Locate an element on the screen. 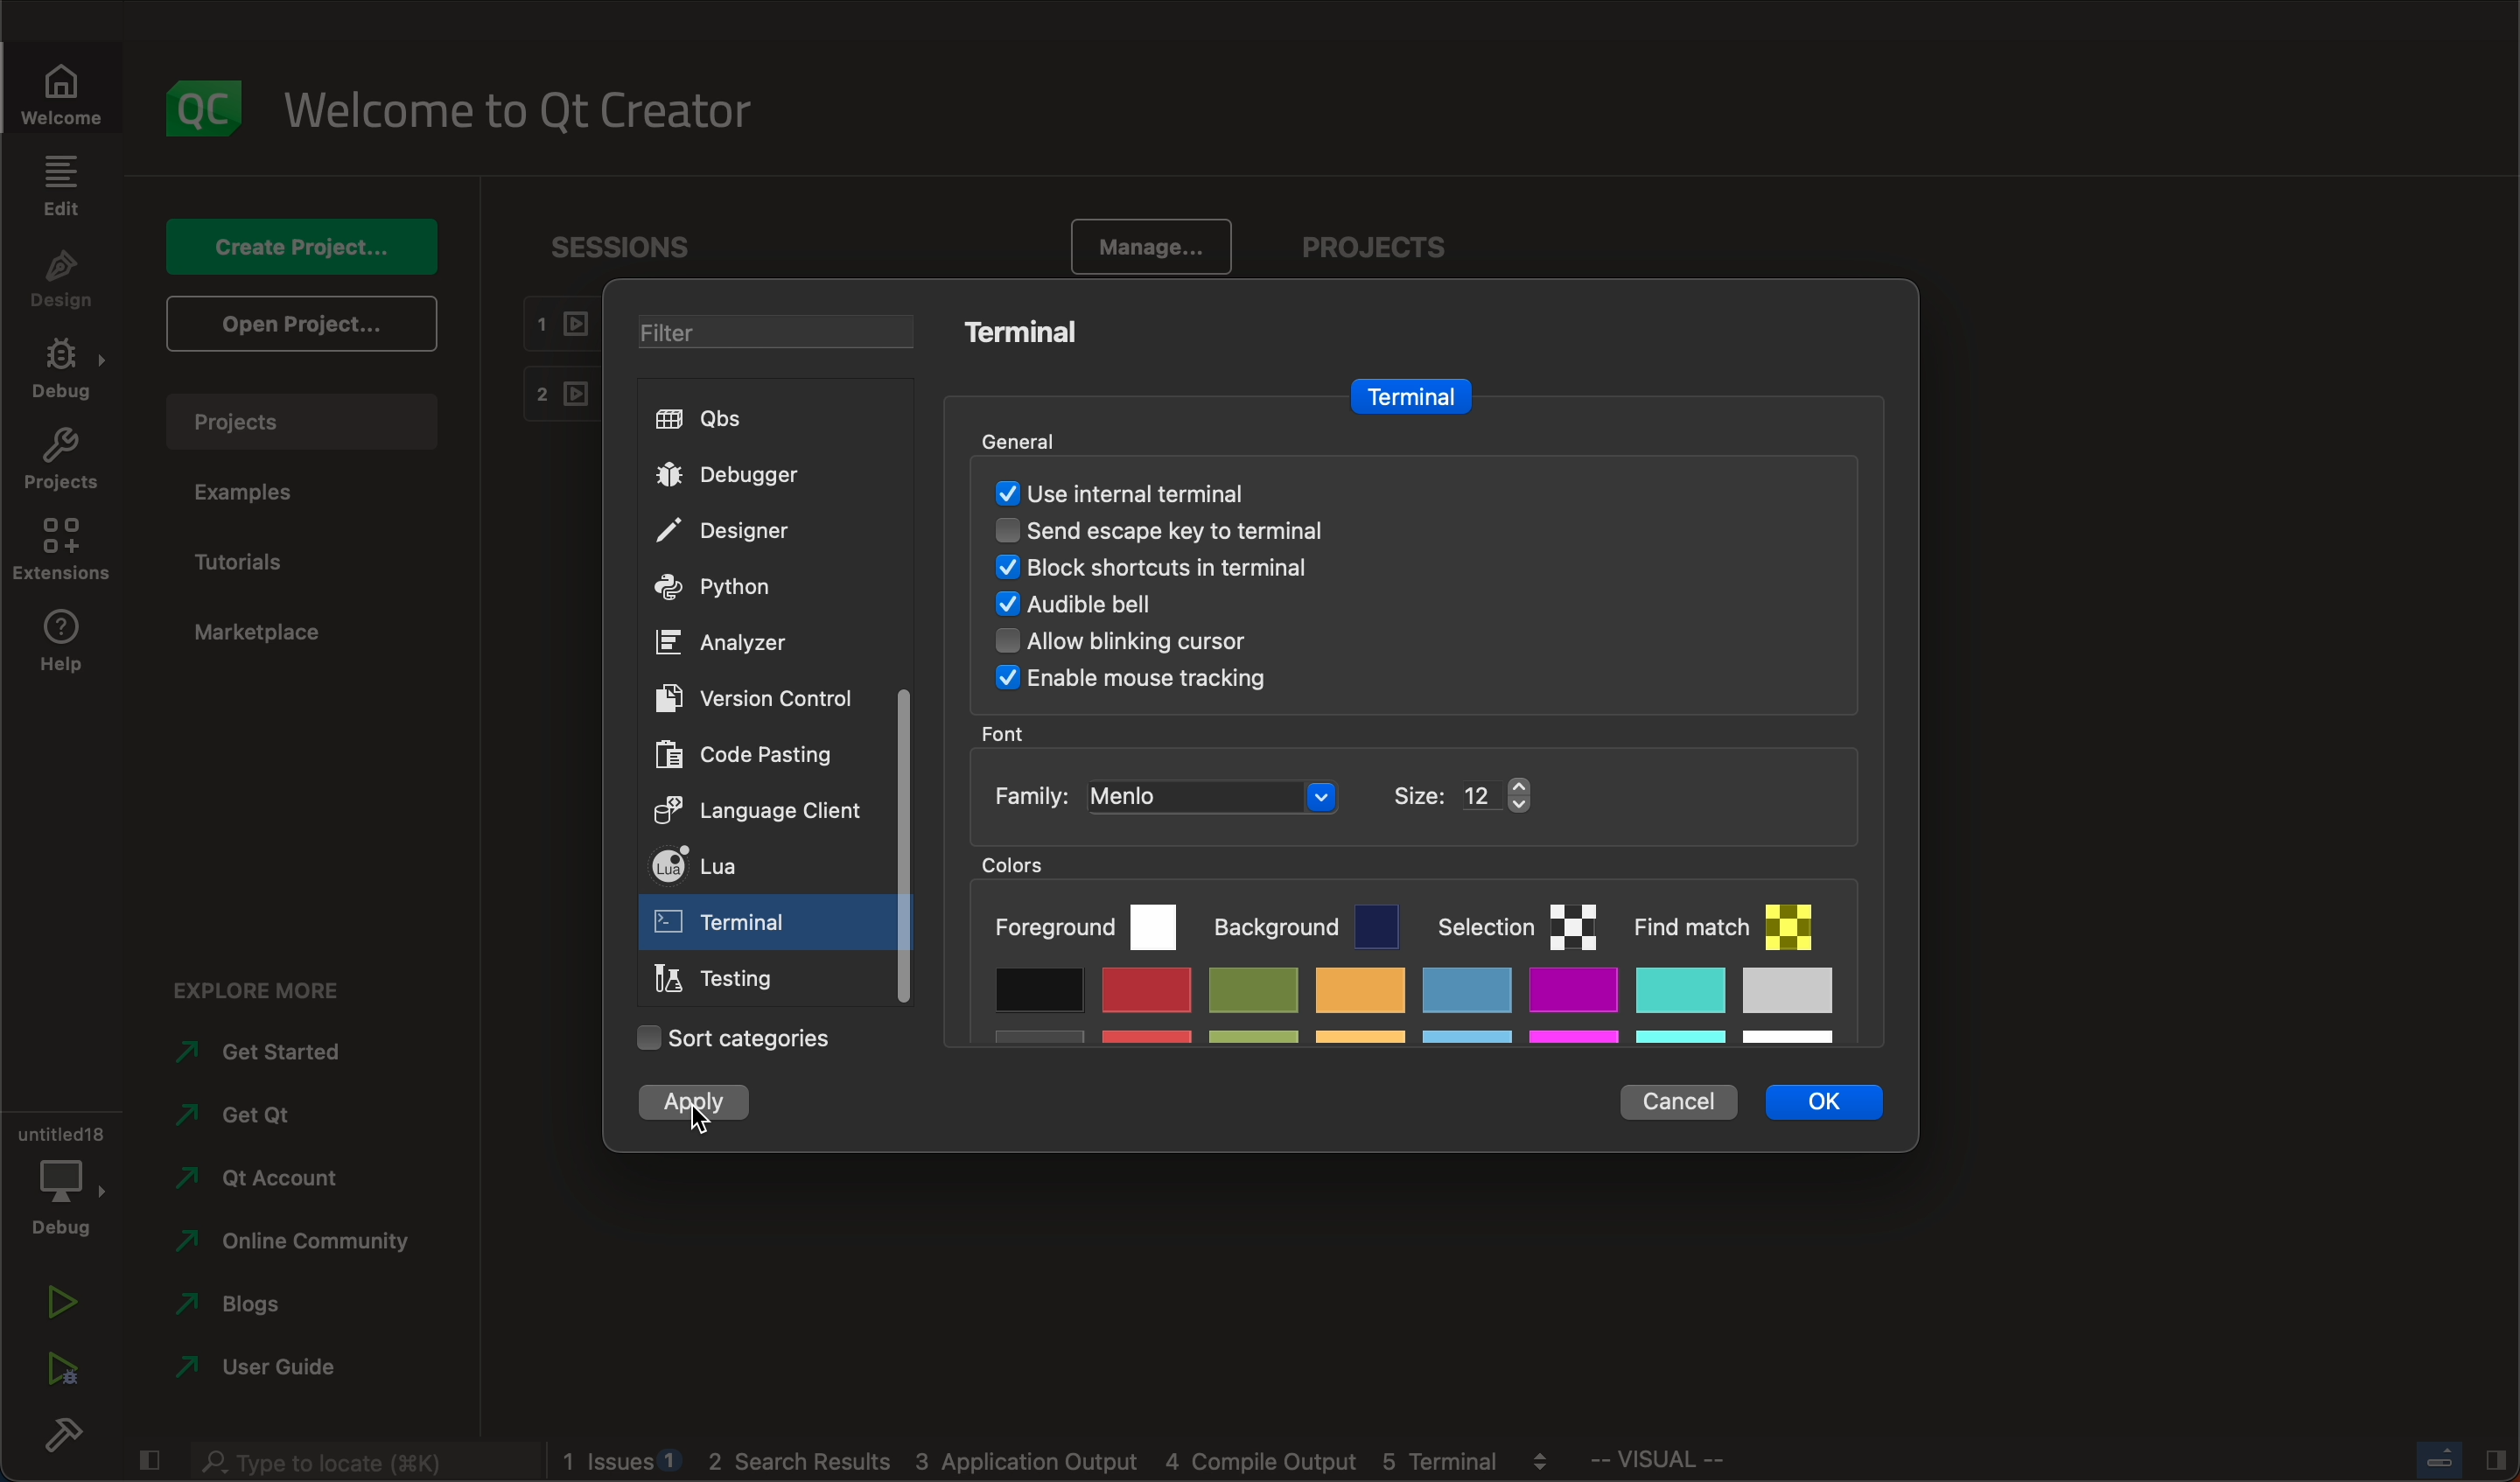 This screenshot has height=1482, width=2520. scrollbar is located at coordinates (903, 845).